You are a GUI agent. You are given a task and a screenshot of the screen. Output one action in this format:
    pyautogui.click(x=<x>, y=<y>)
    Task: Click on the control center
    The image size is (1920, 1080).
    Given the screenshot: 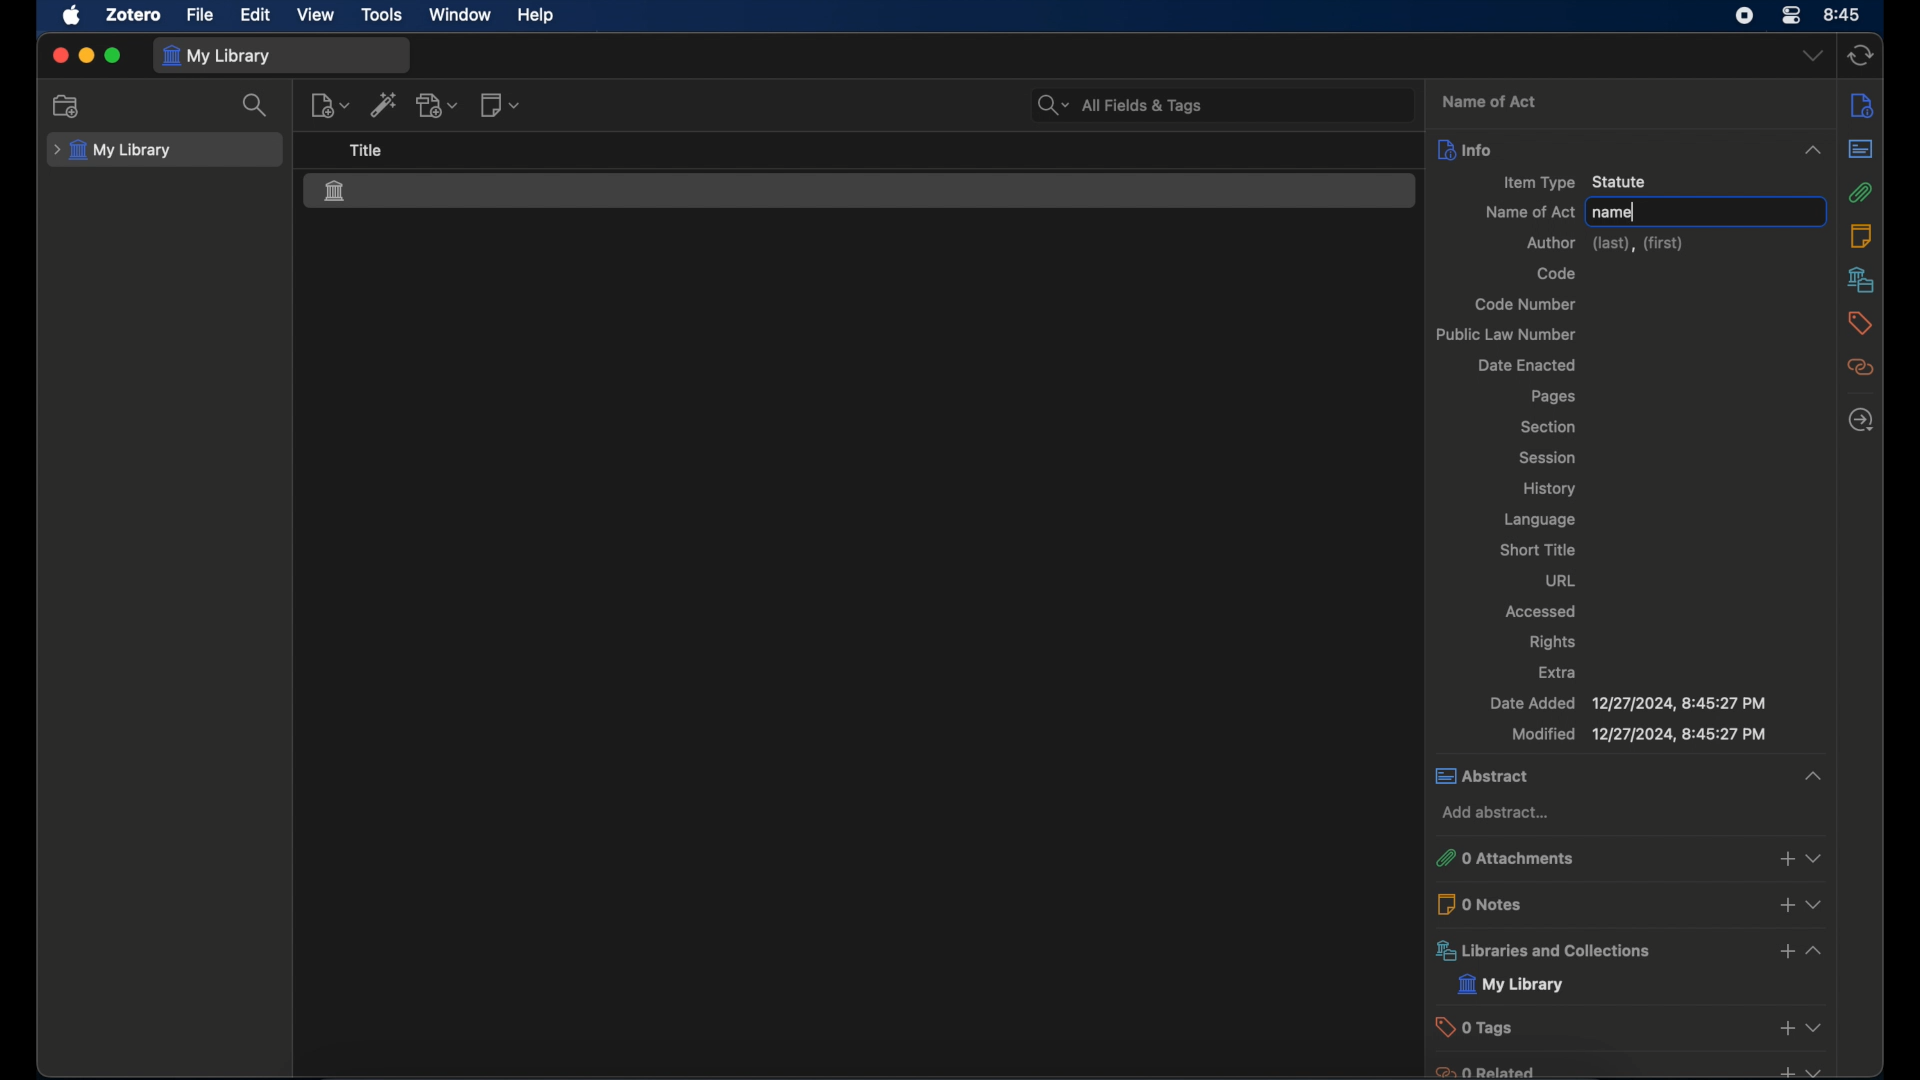 What is the action you would take?
    pyautogui.click(x=1744, y=16)
    